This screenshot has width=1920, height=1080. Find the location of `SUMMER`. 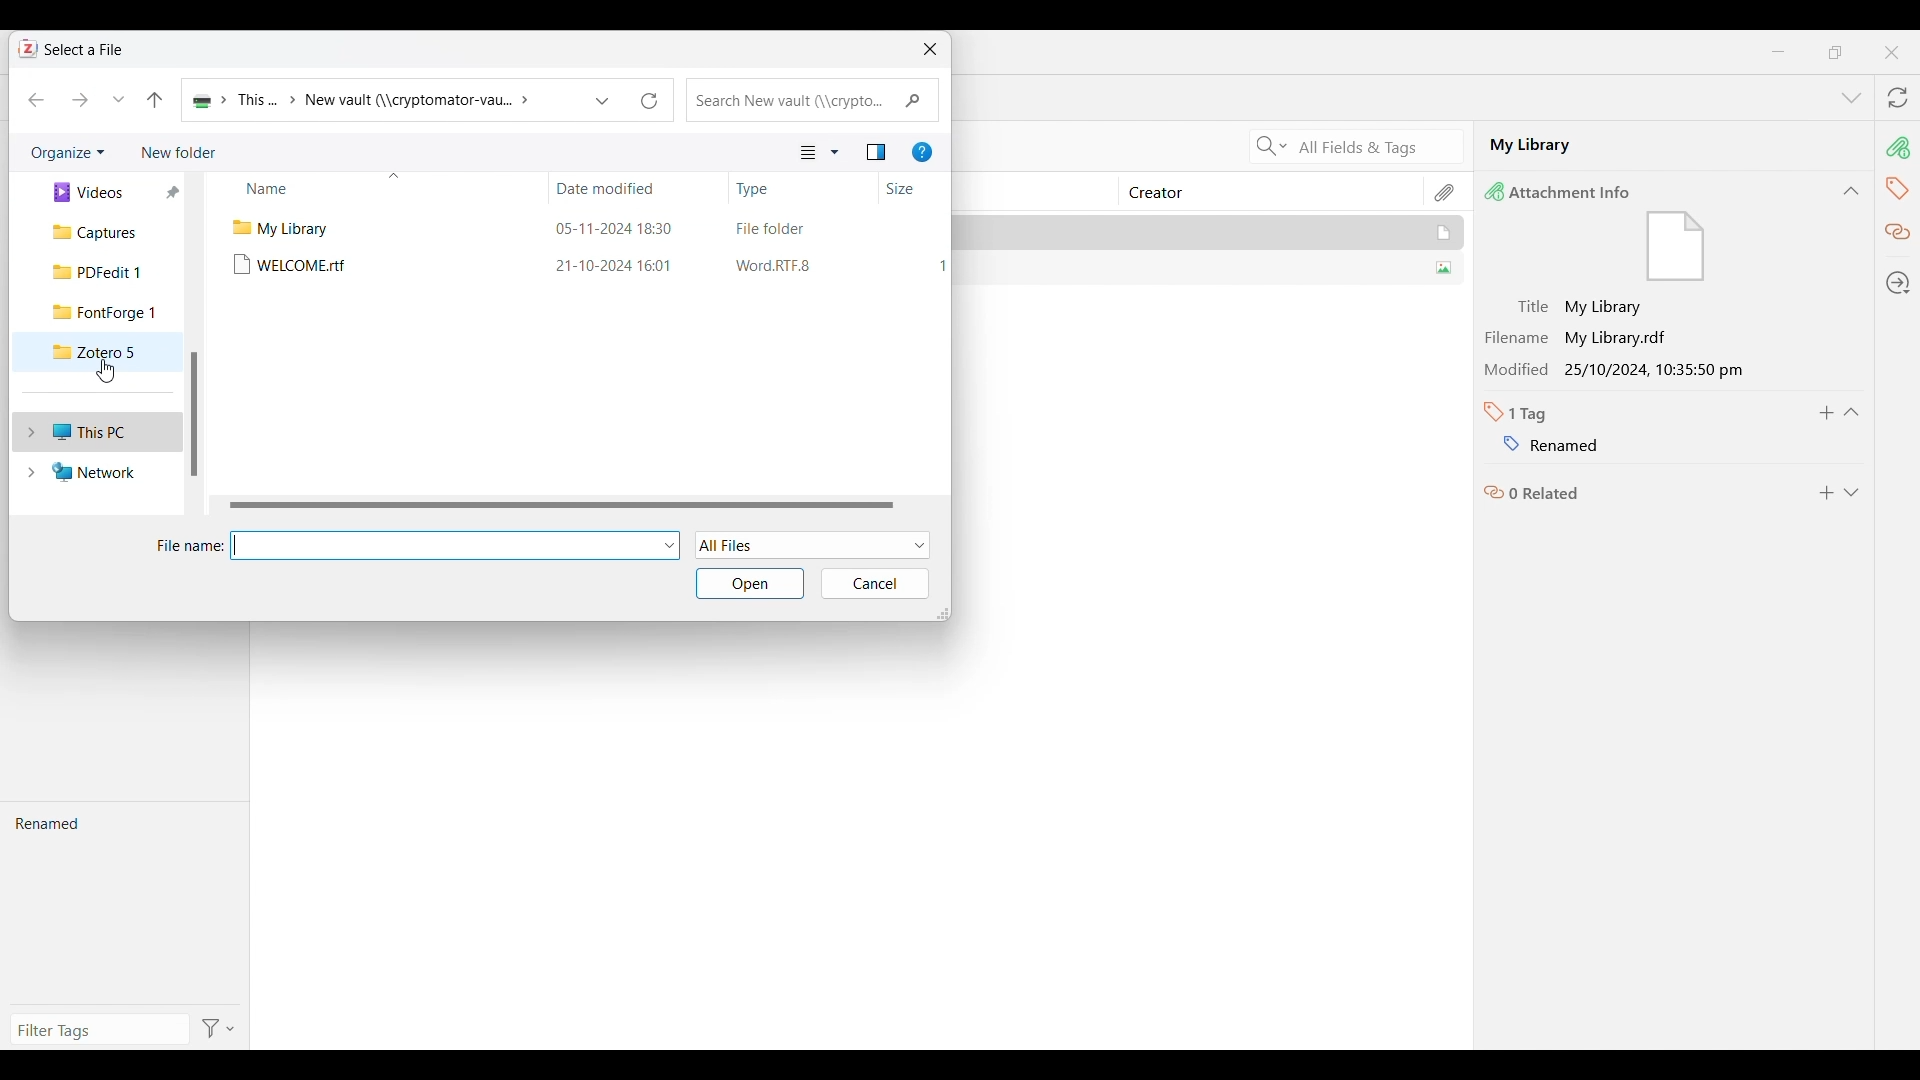

SUMMER is located at coordinates (1206, 269).